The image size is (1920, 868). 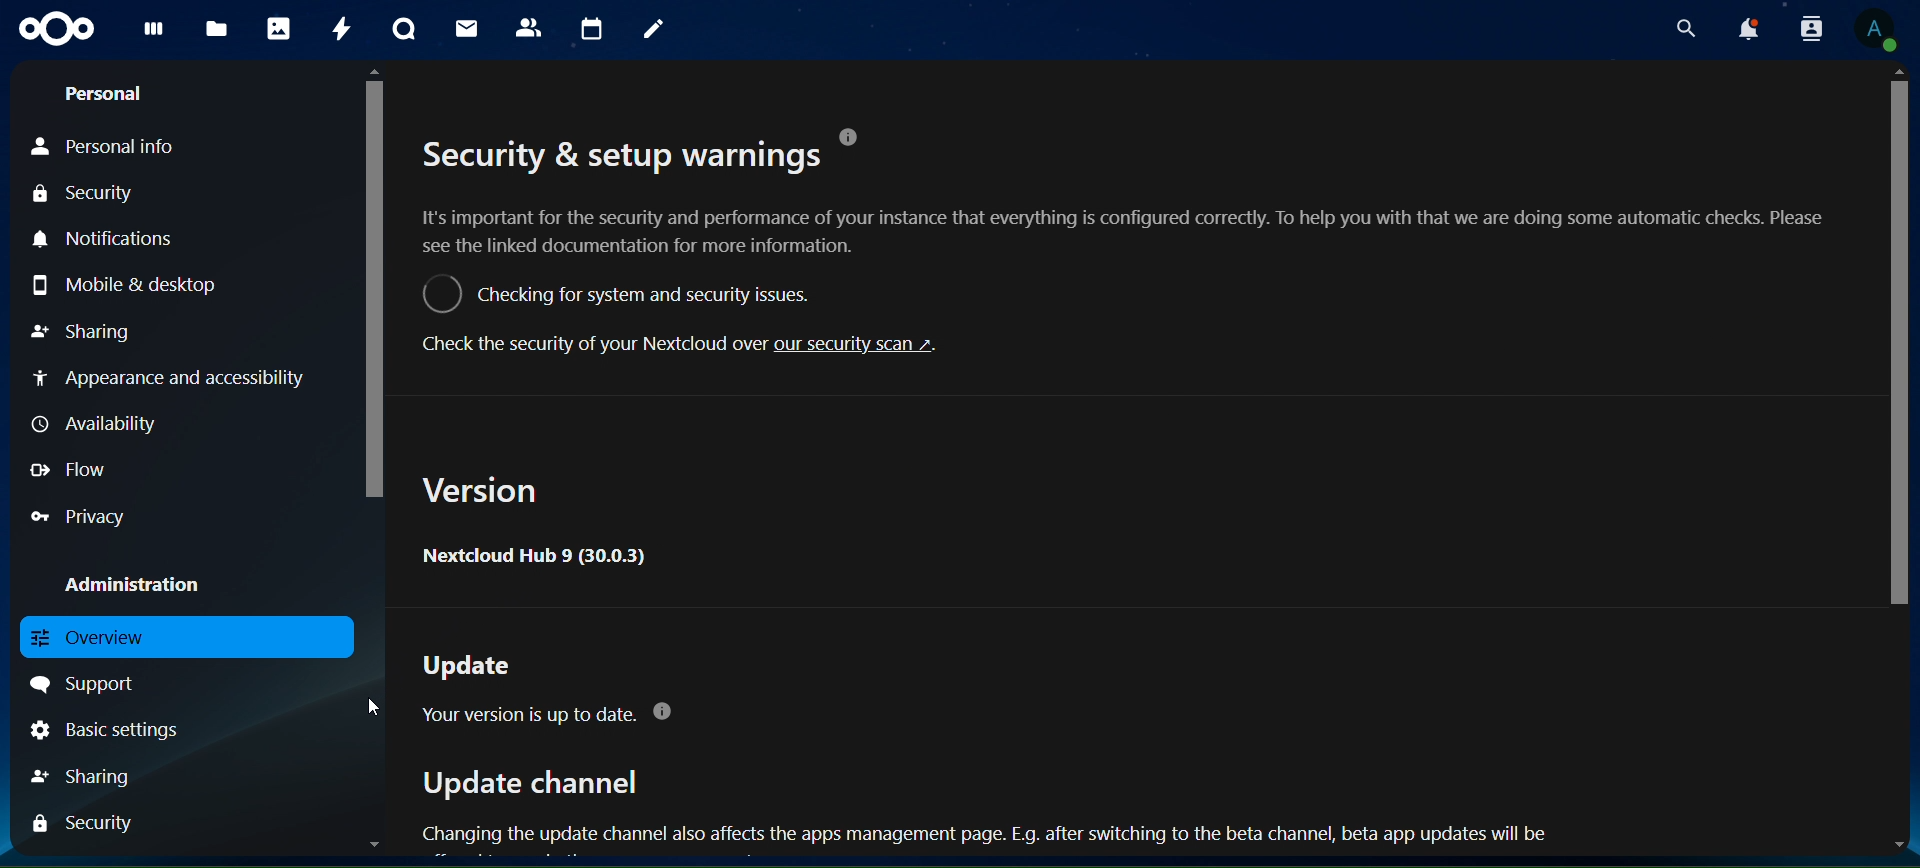 What do you see at coordinates (102, 422) in the screenshot?
I see `availability` at bounding box center [102, 422].